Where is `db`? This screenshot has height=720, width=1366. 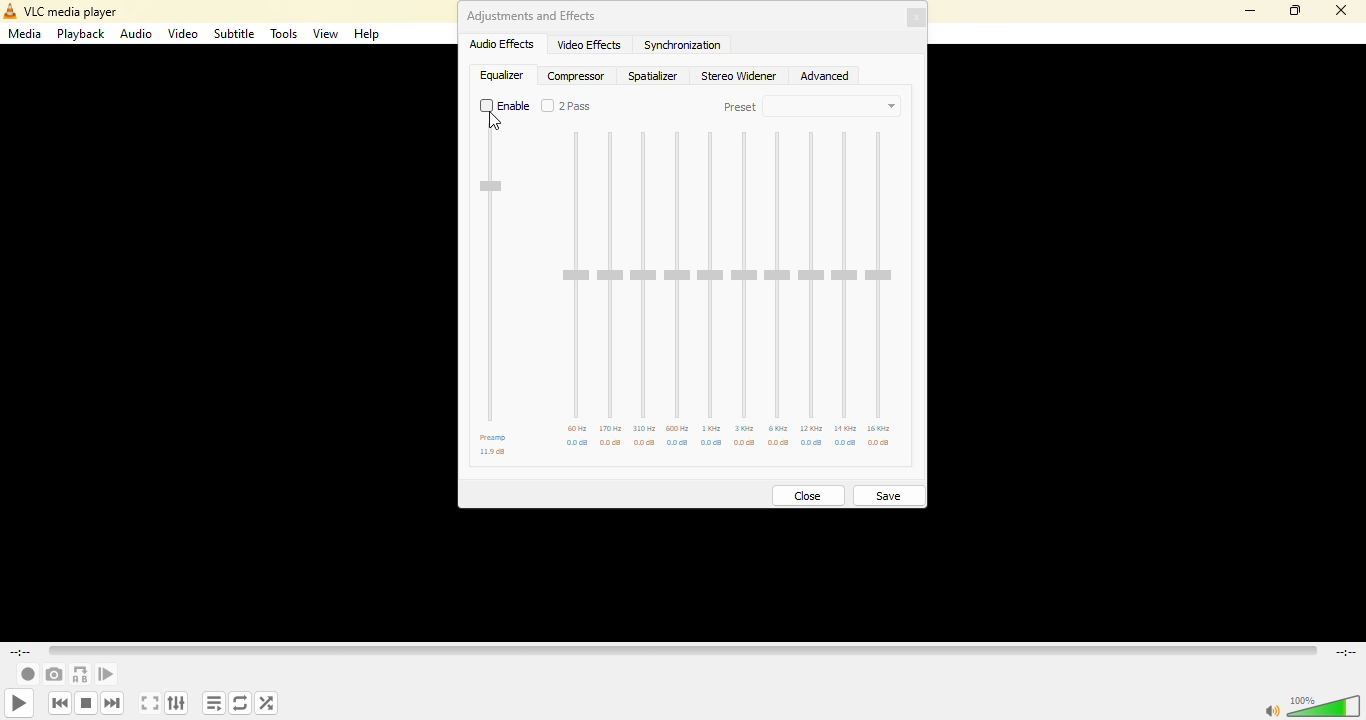
db is located at coordinates (712, 445).